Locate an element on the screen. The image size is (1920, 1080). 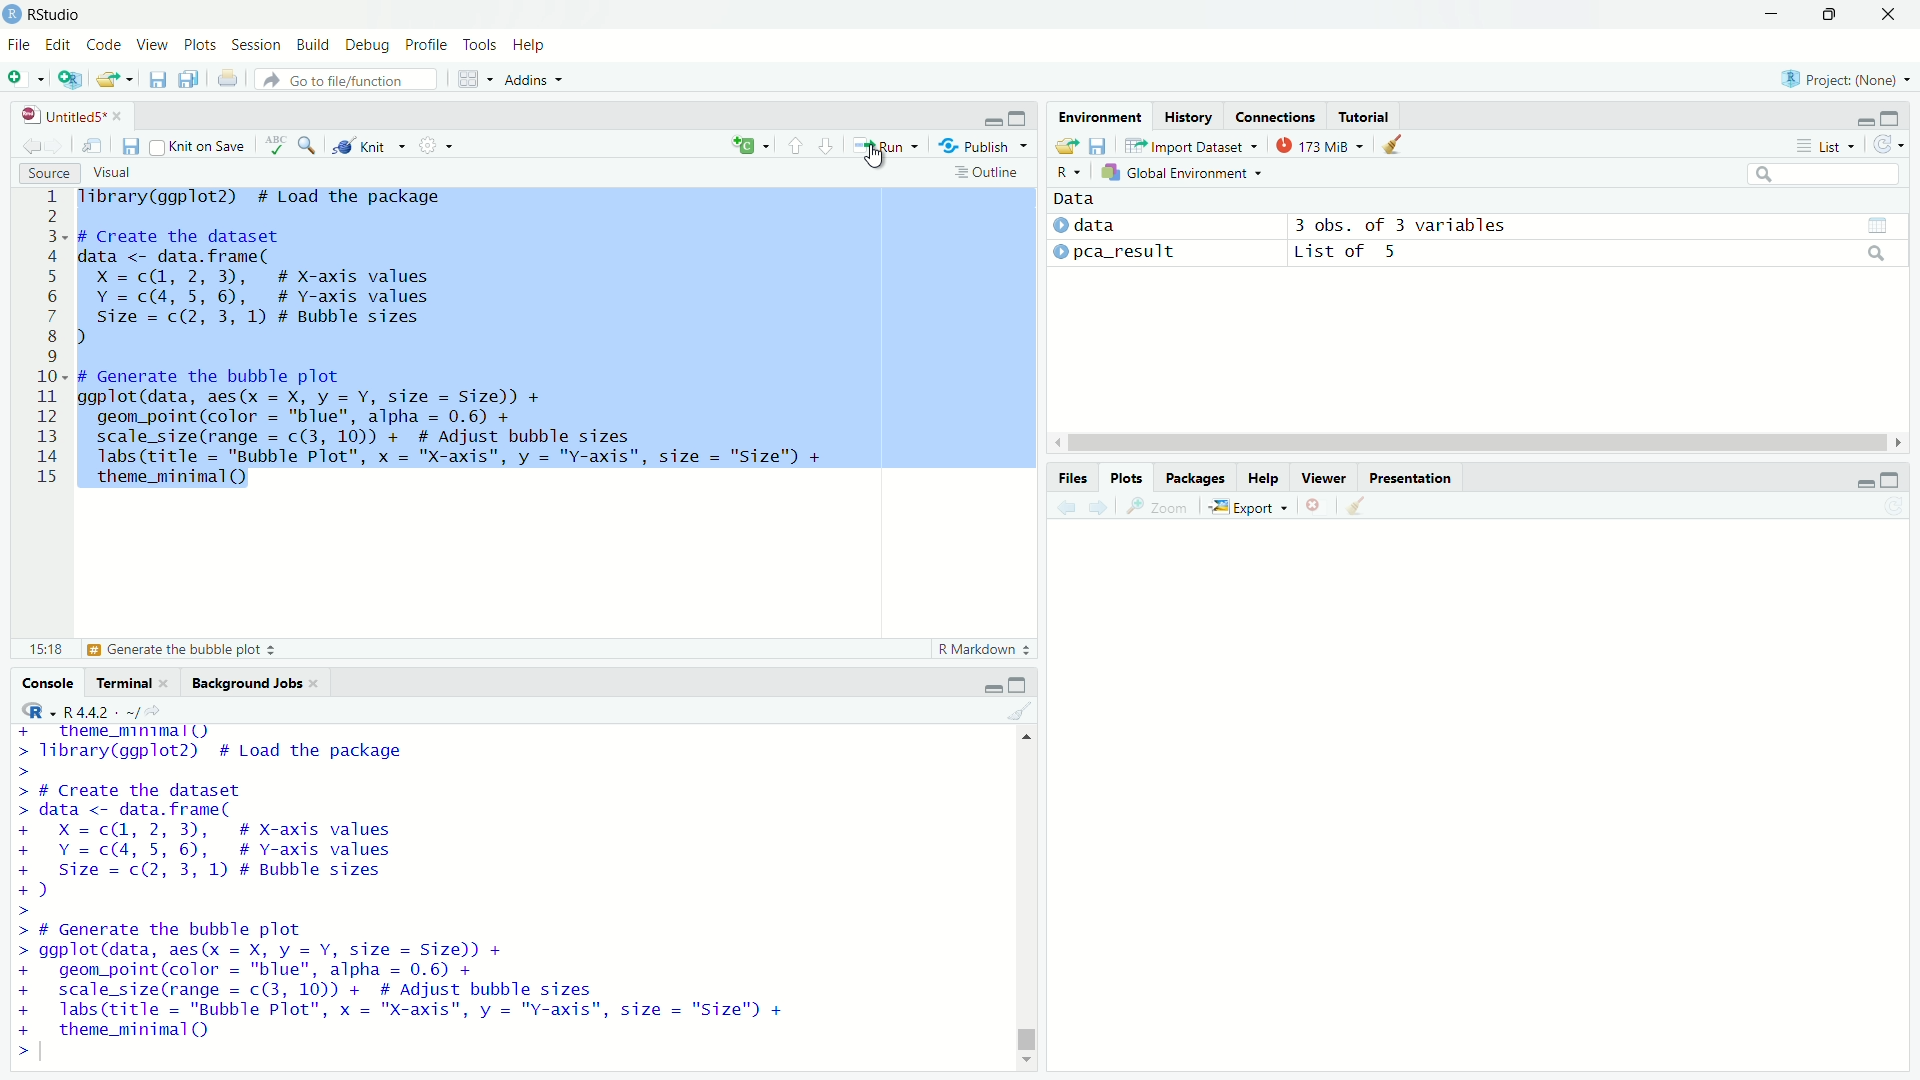
lines is located at coordinates (49, 343).